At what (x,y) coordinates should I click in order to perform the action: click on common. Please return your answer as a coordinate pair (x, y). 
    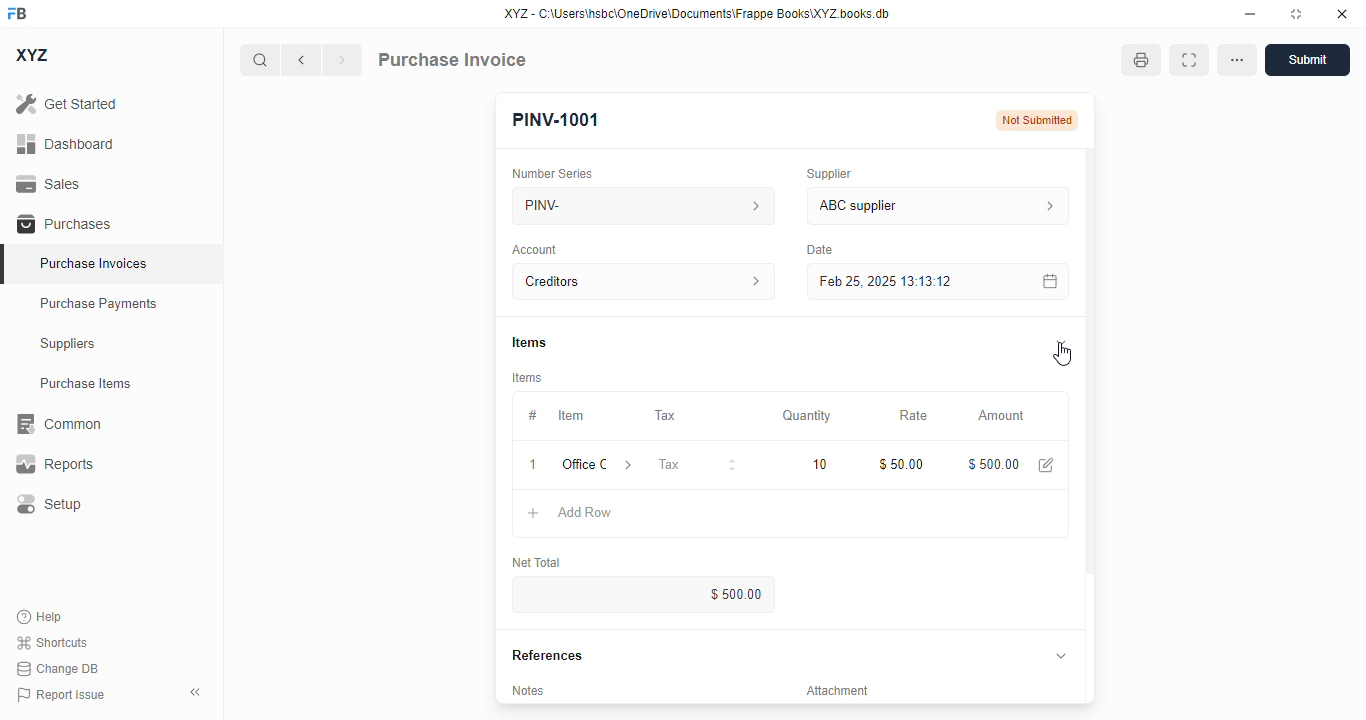
    Looking at the image, I should click on (57, 424).